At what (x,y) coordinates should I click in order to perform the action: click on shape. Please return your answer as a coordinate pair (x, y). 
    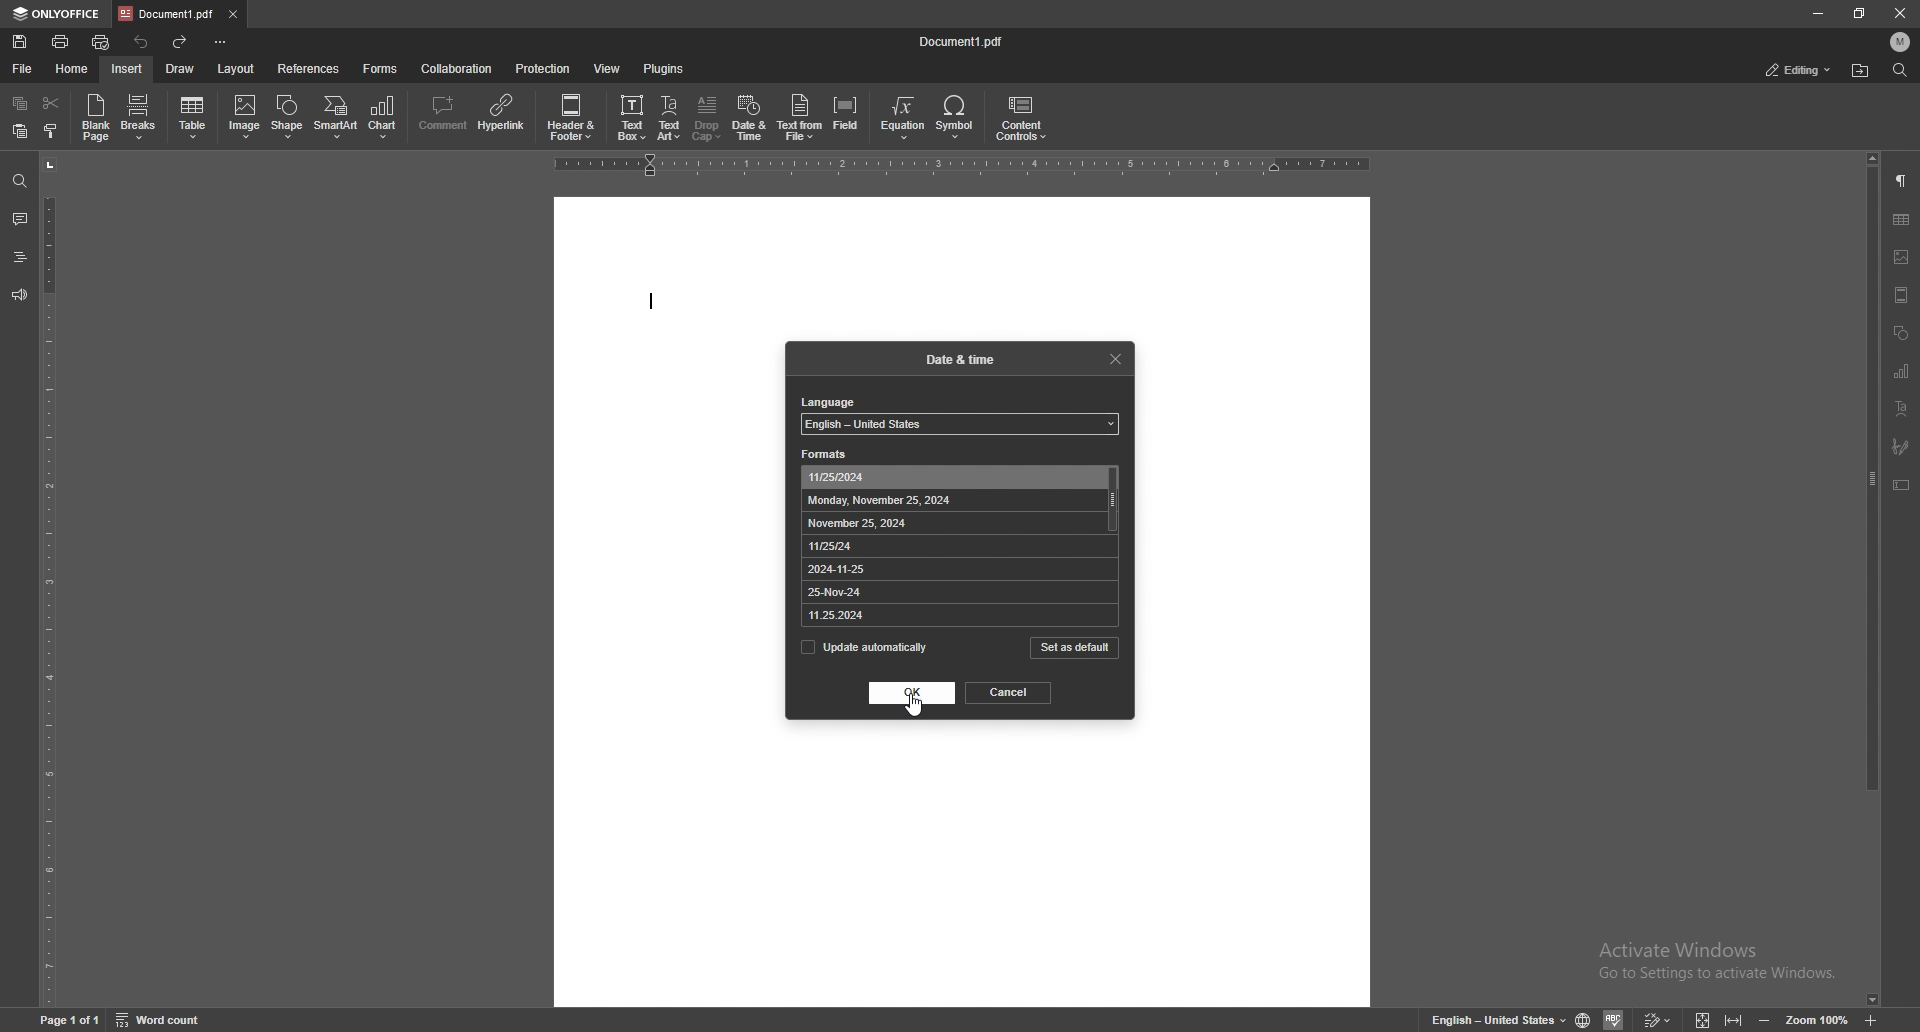
    Looking at the image, I should click on (288, 117).